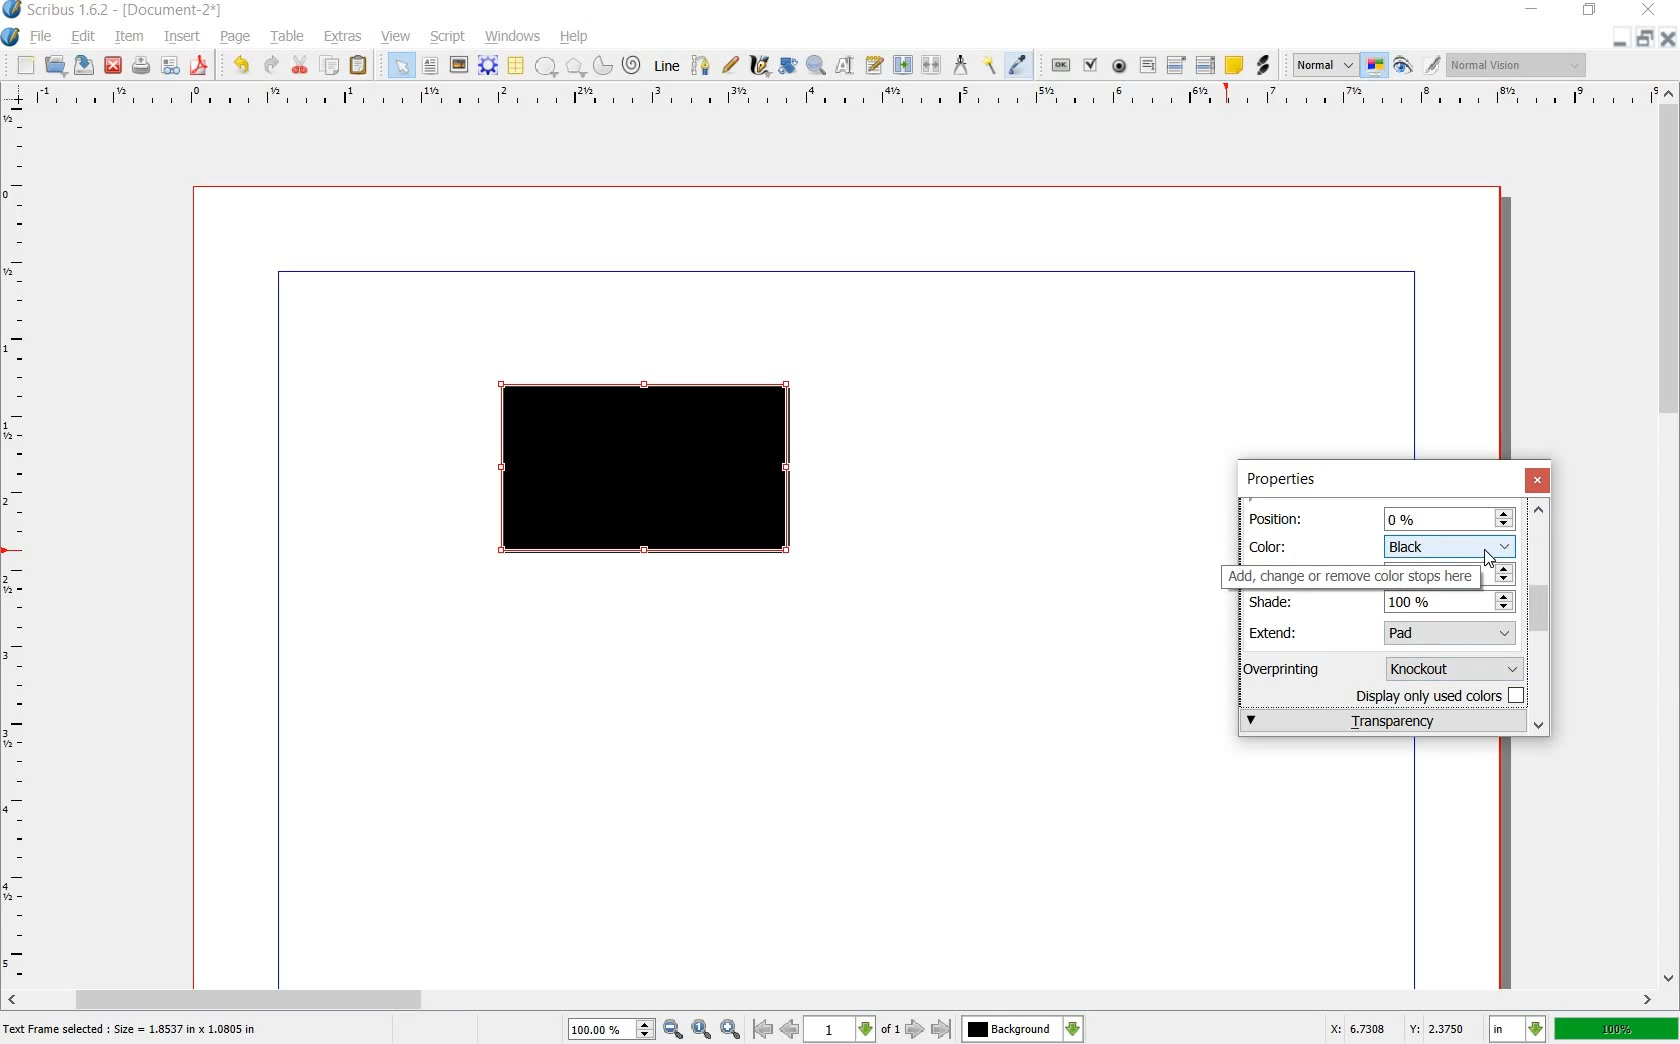 The height and width of the screenshot is (1044, 1680). Describe the element at coordinates (517, 66) in the screenshot. I see `table` at that location.